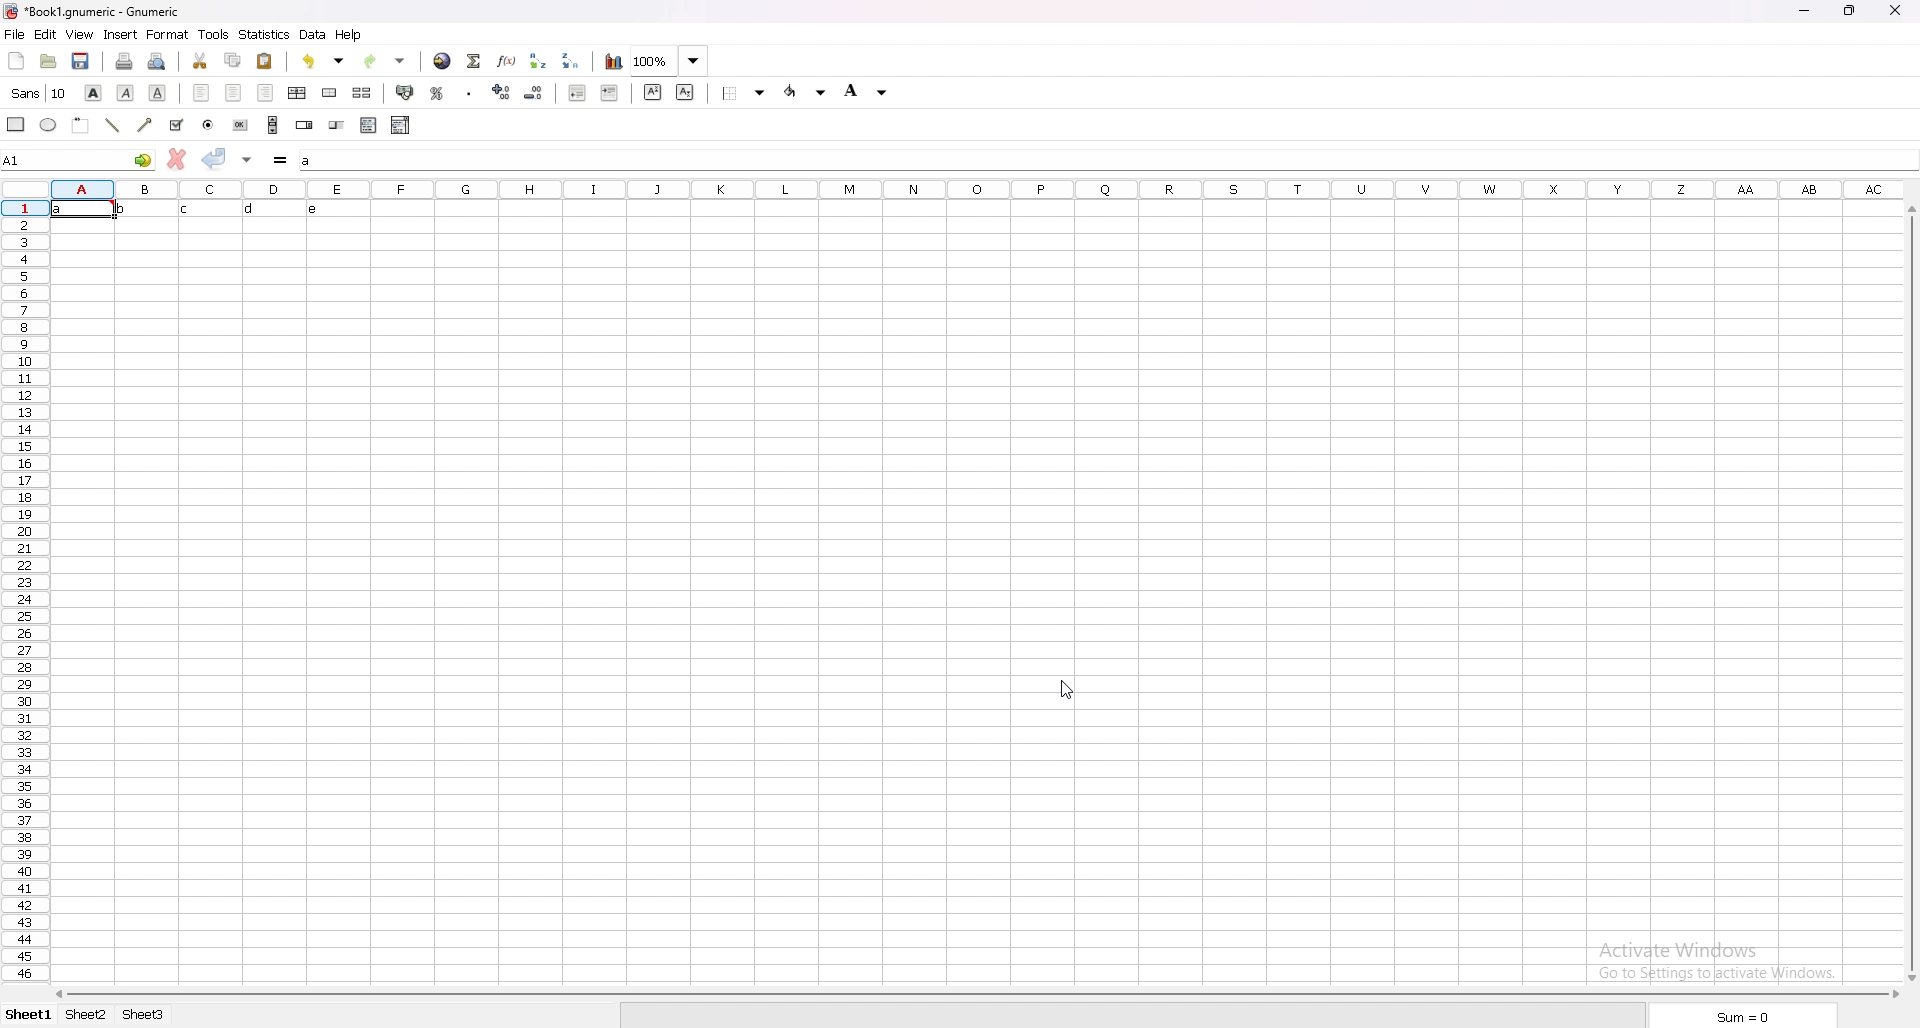 The image size is (1920, 1028). What do you see at coordinates (385, 61) in the screenshot?
I see `redo` at bounding box center [385, 61].